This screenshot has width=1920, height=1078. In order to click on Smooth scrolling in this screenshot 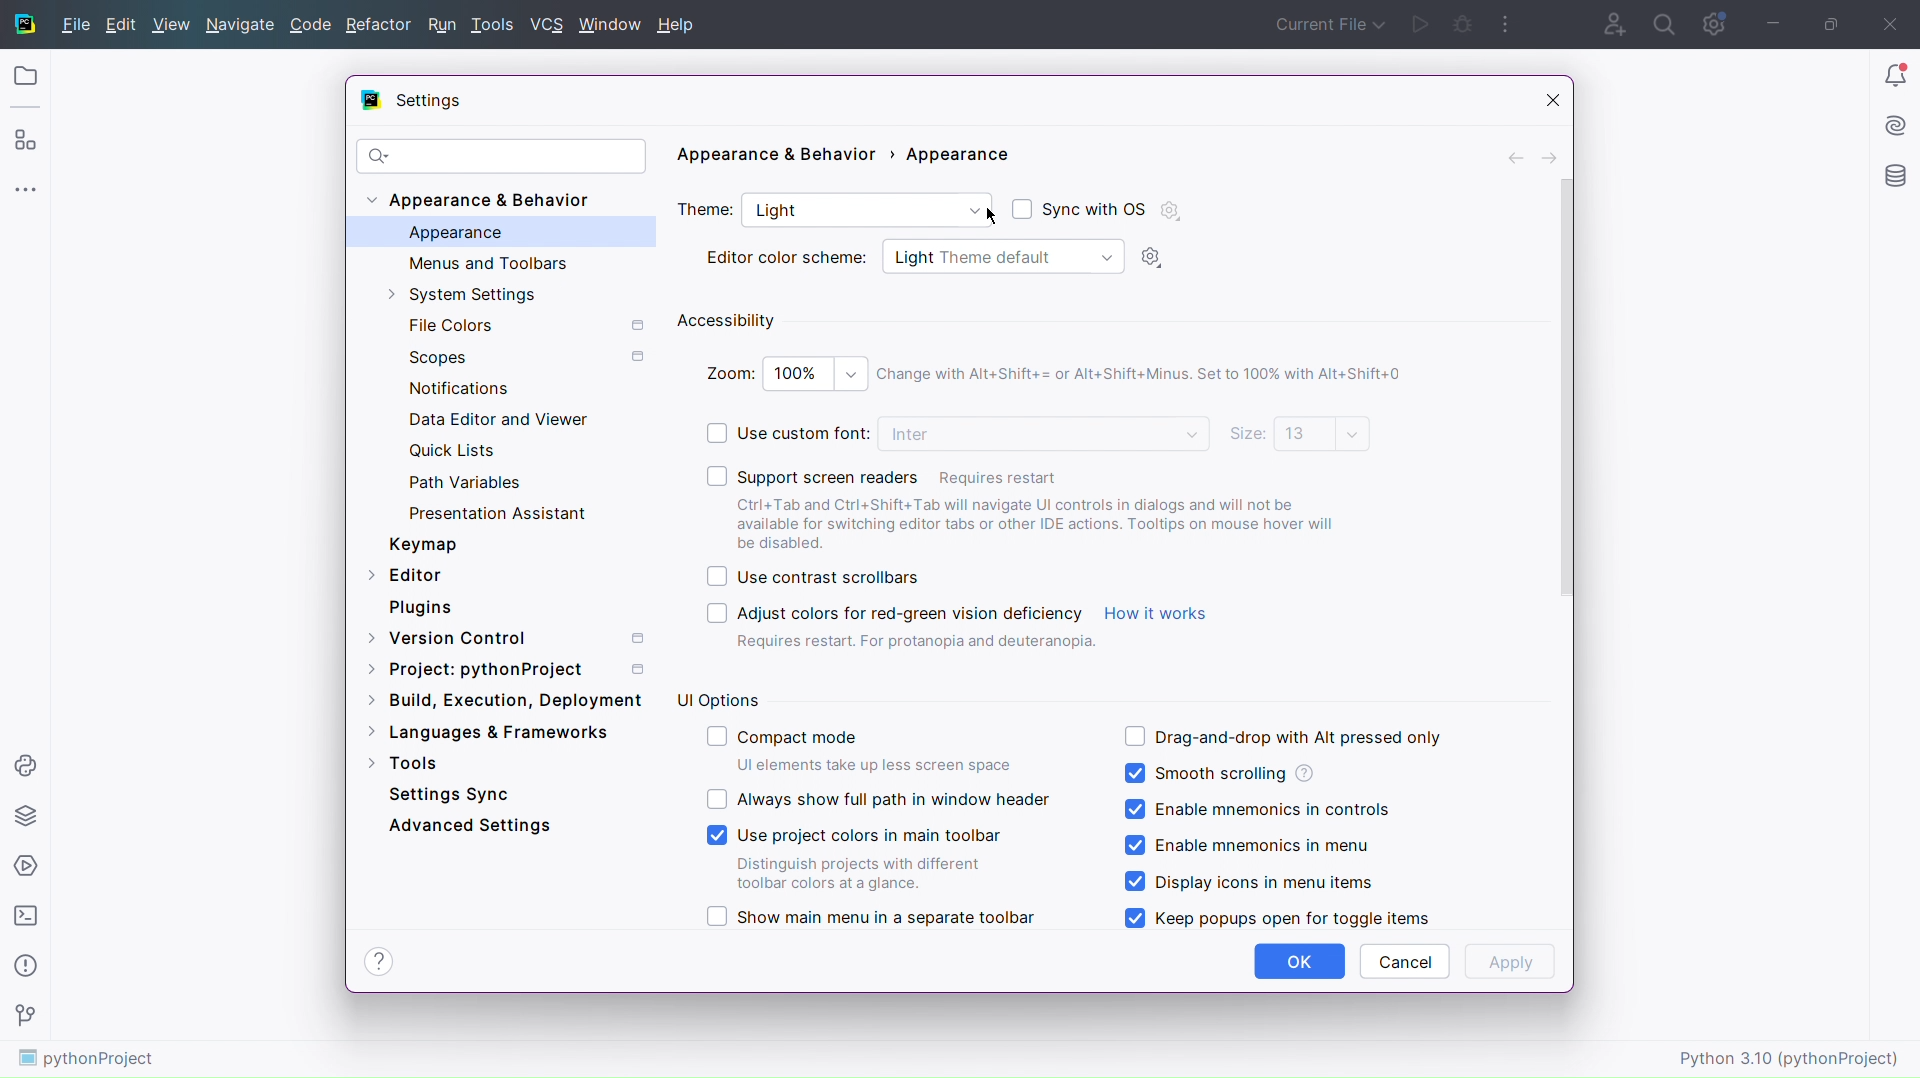, I will do `click(1219, 772)`.